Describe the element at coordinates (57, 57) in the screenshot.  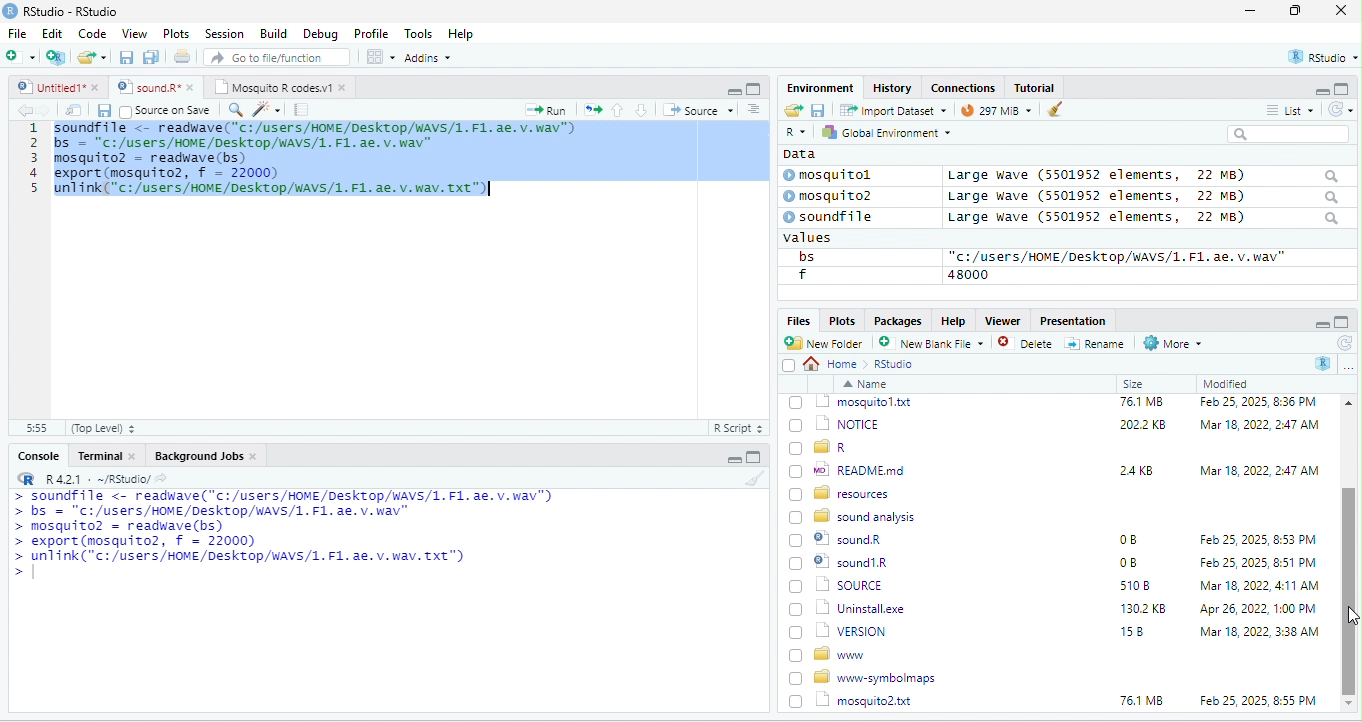
I see `new project` at that location.